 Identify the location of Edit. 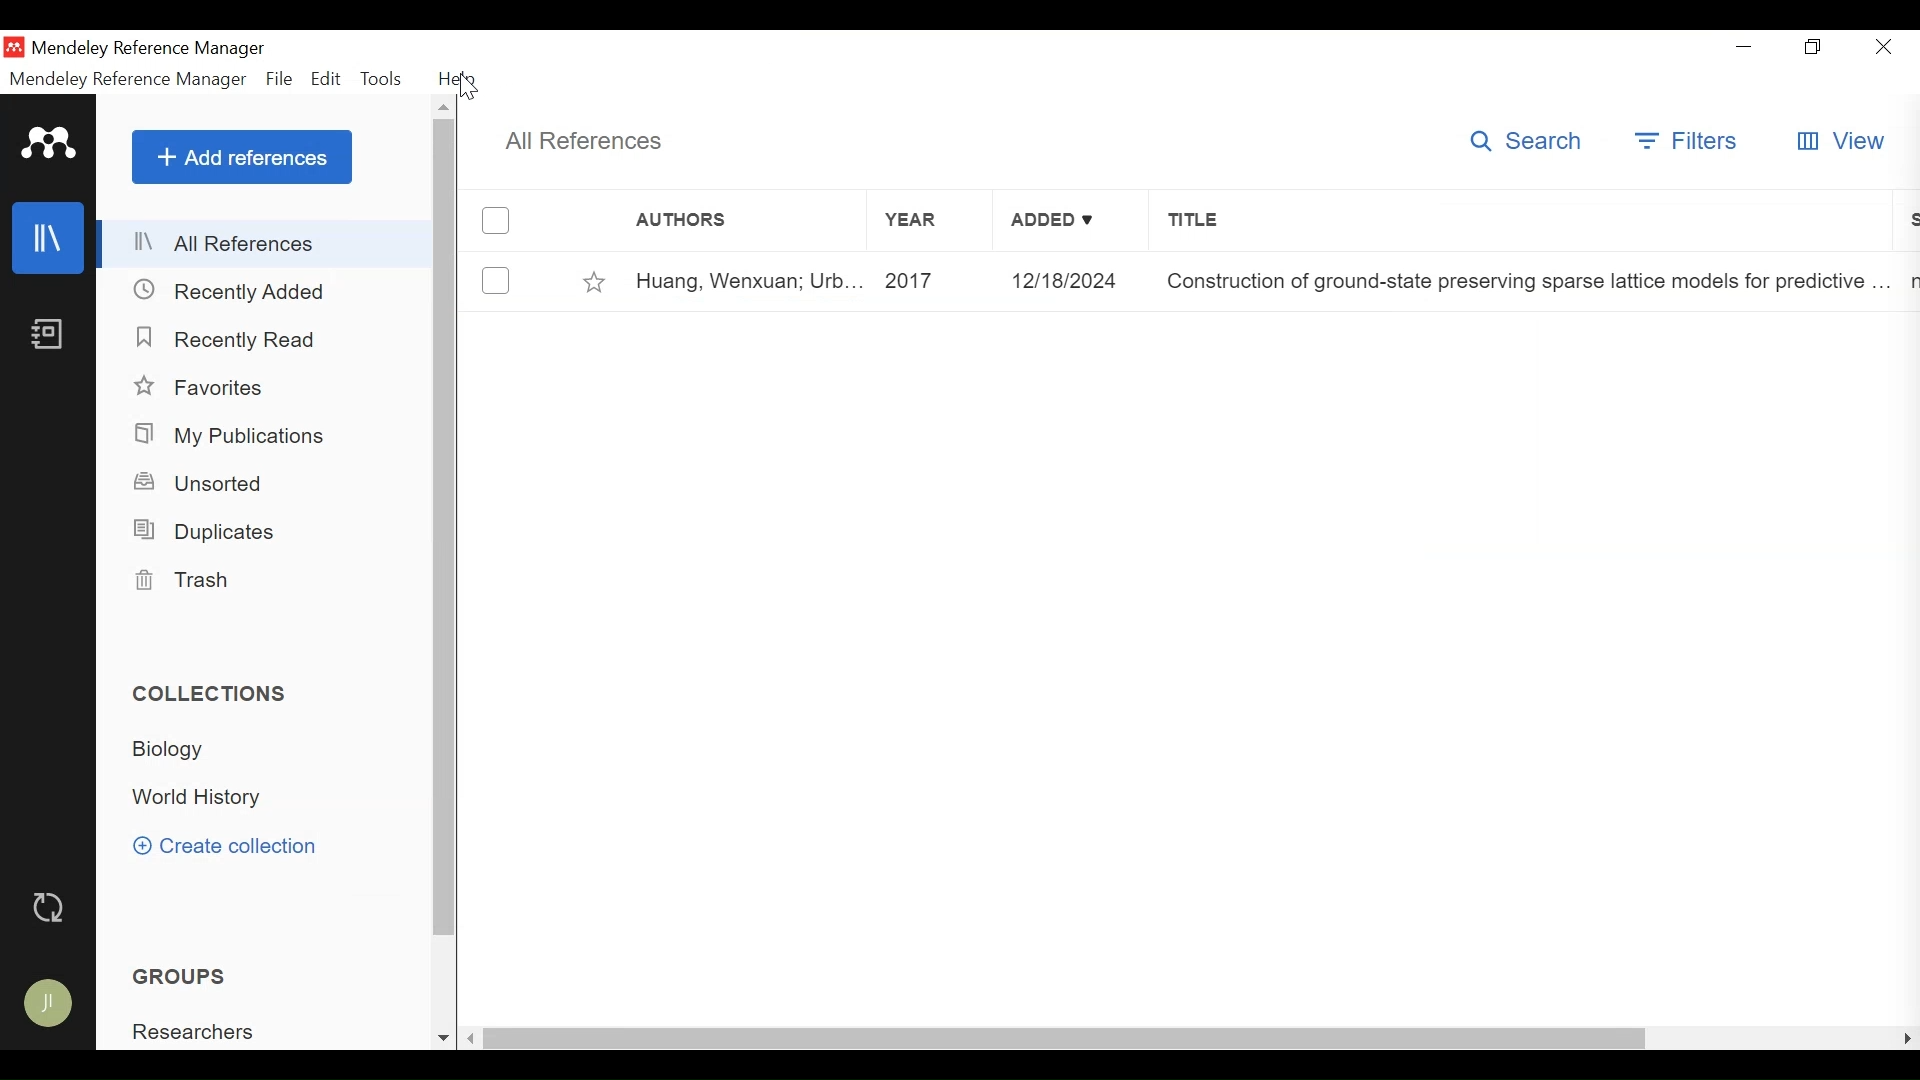
(332, 80).